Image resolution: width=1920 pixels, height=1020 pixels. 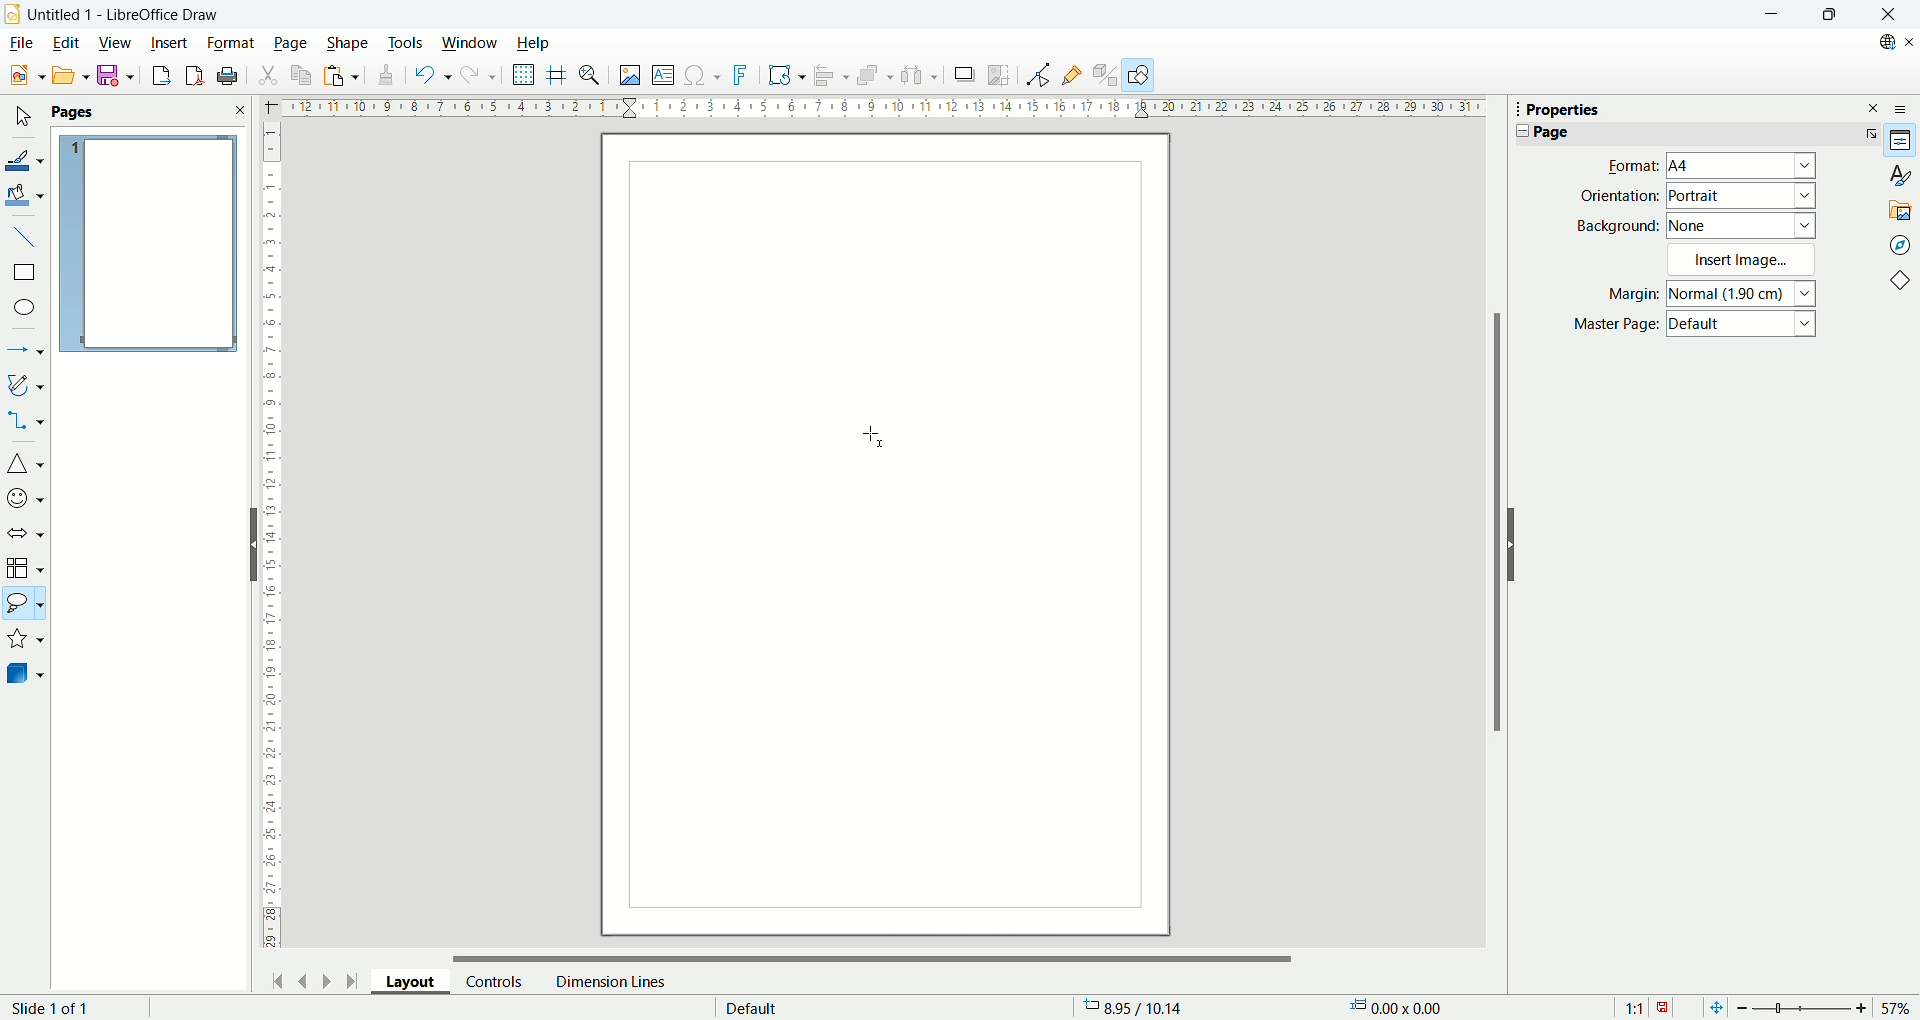 What do you see at coordinates (13, 13) in the screenshot?
I see `logo` at bounding box center [13, 13].